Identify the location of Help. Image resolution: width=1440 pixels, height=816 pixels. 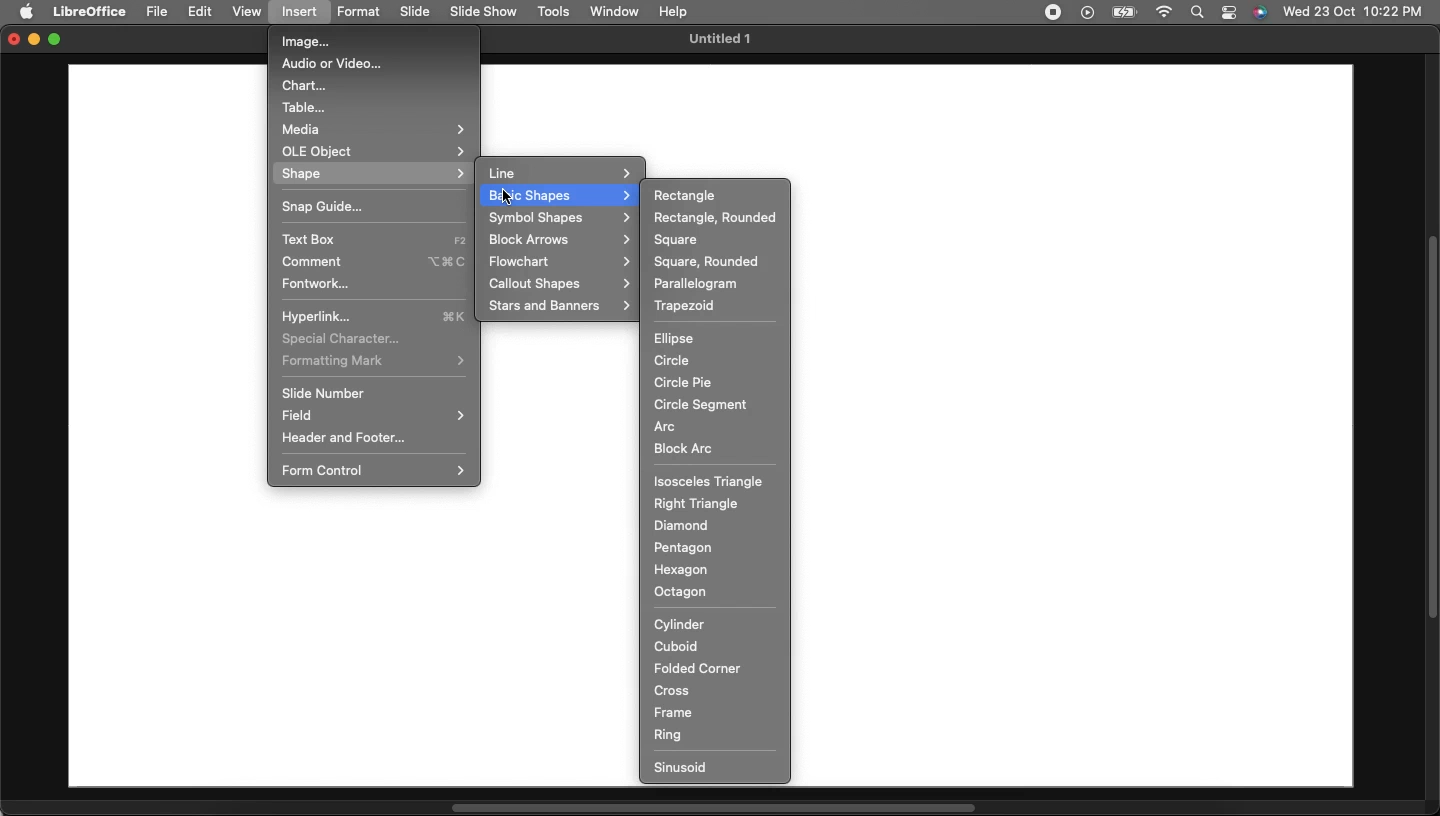
(673, 9).